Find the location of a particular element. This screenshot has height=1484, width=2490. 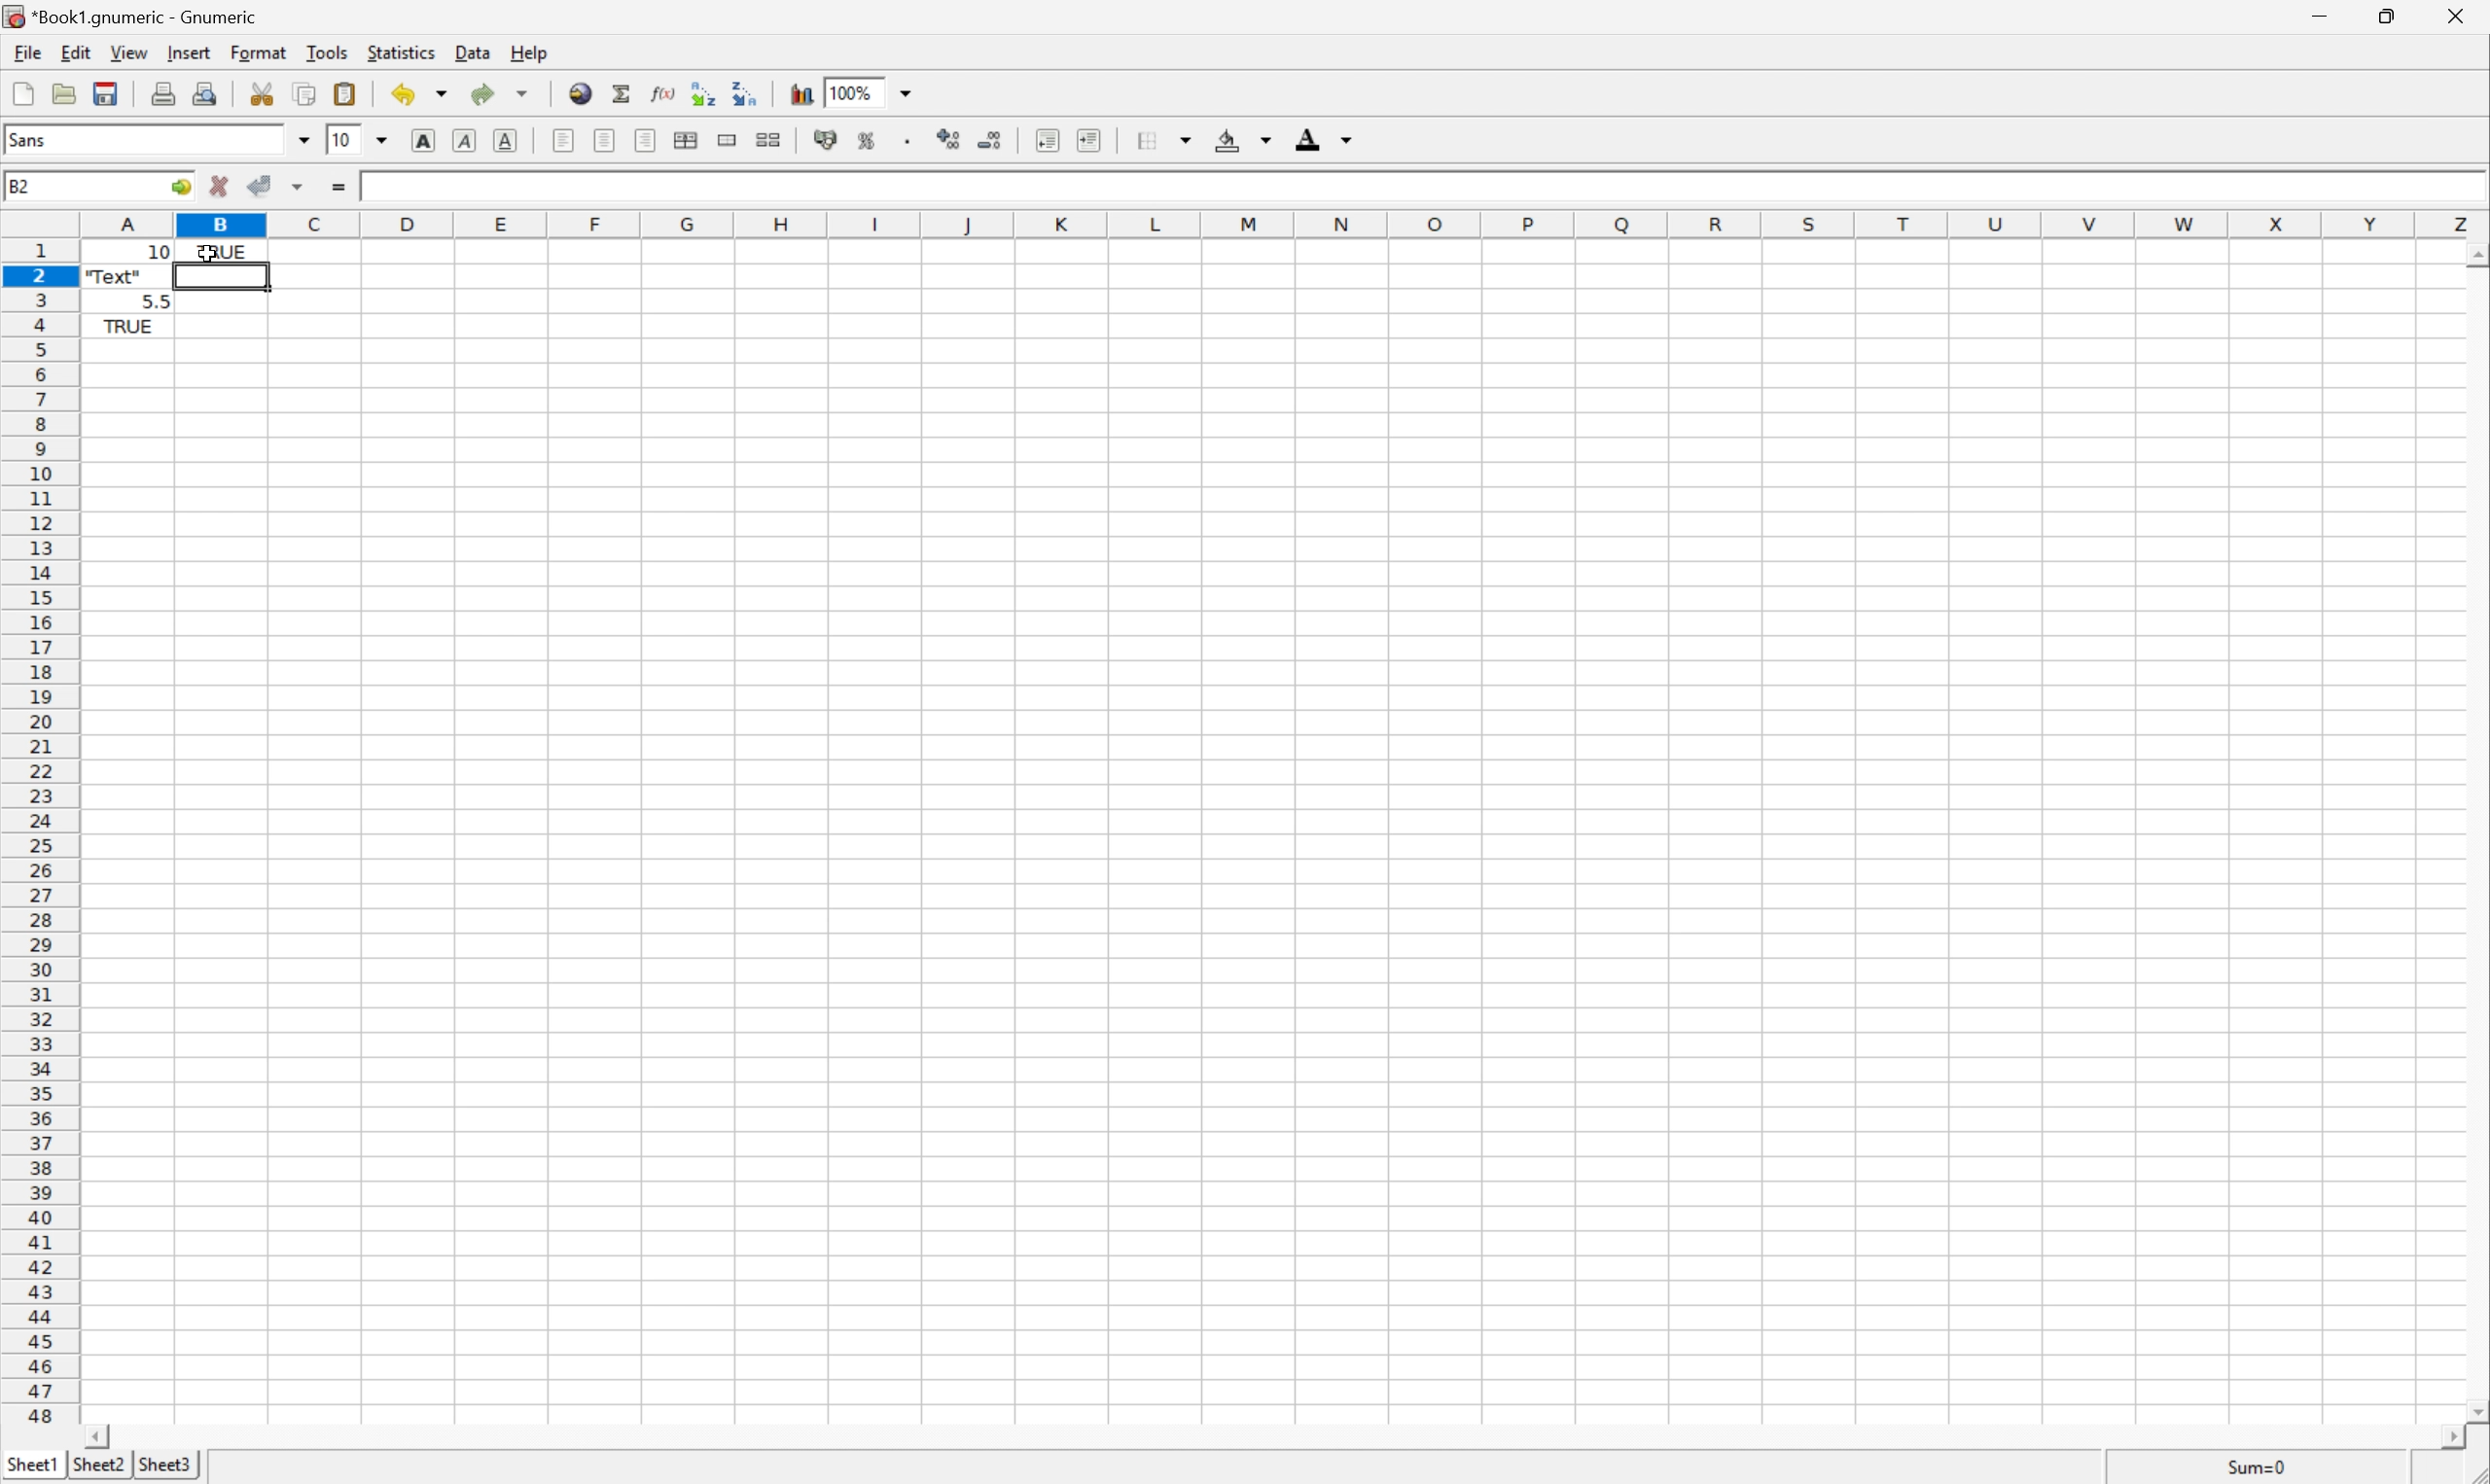

Cancel changes is located at coordinates (220, 187).